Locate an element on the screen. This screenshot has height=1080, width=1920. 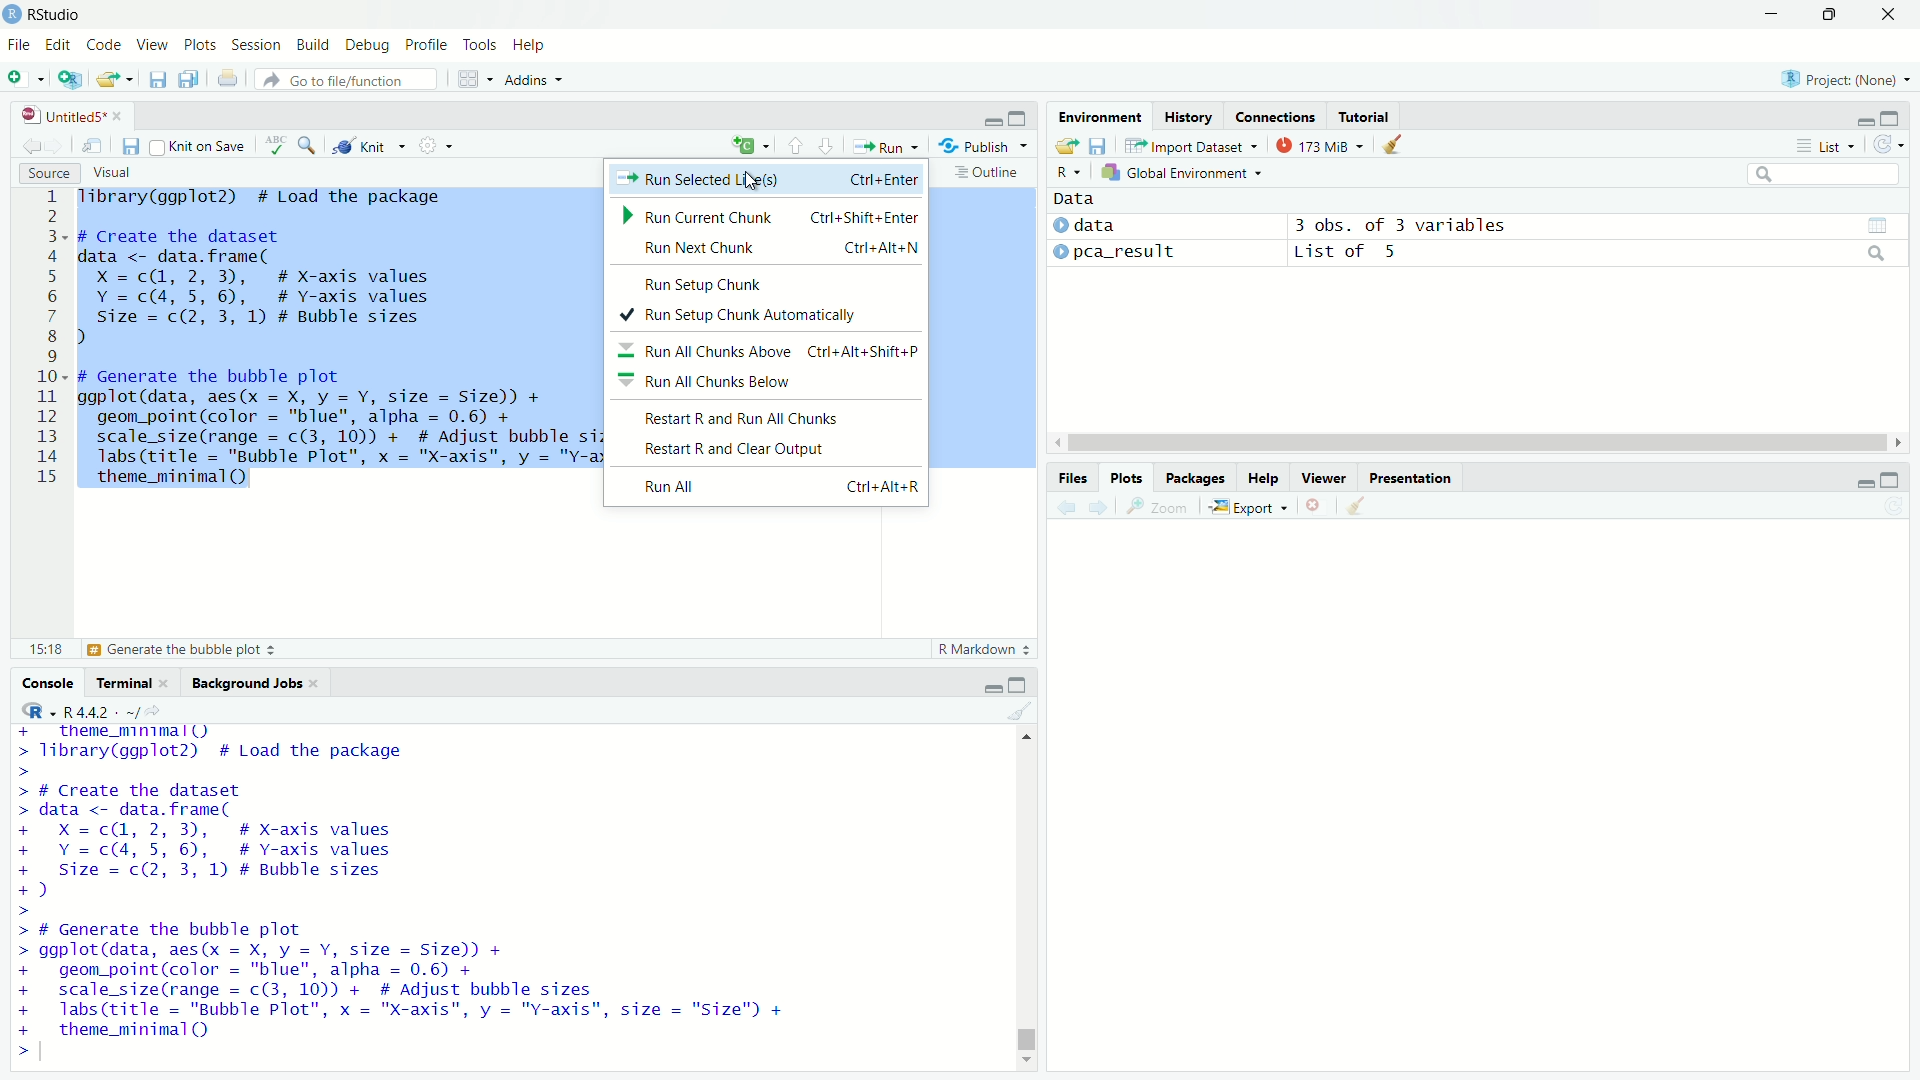
close is located at coordinates (1888, 14).